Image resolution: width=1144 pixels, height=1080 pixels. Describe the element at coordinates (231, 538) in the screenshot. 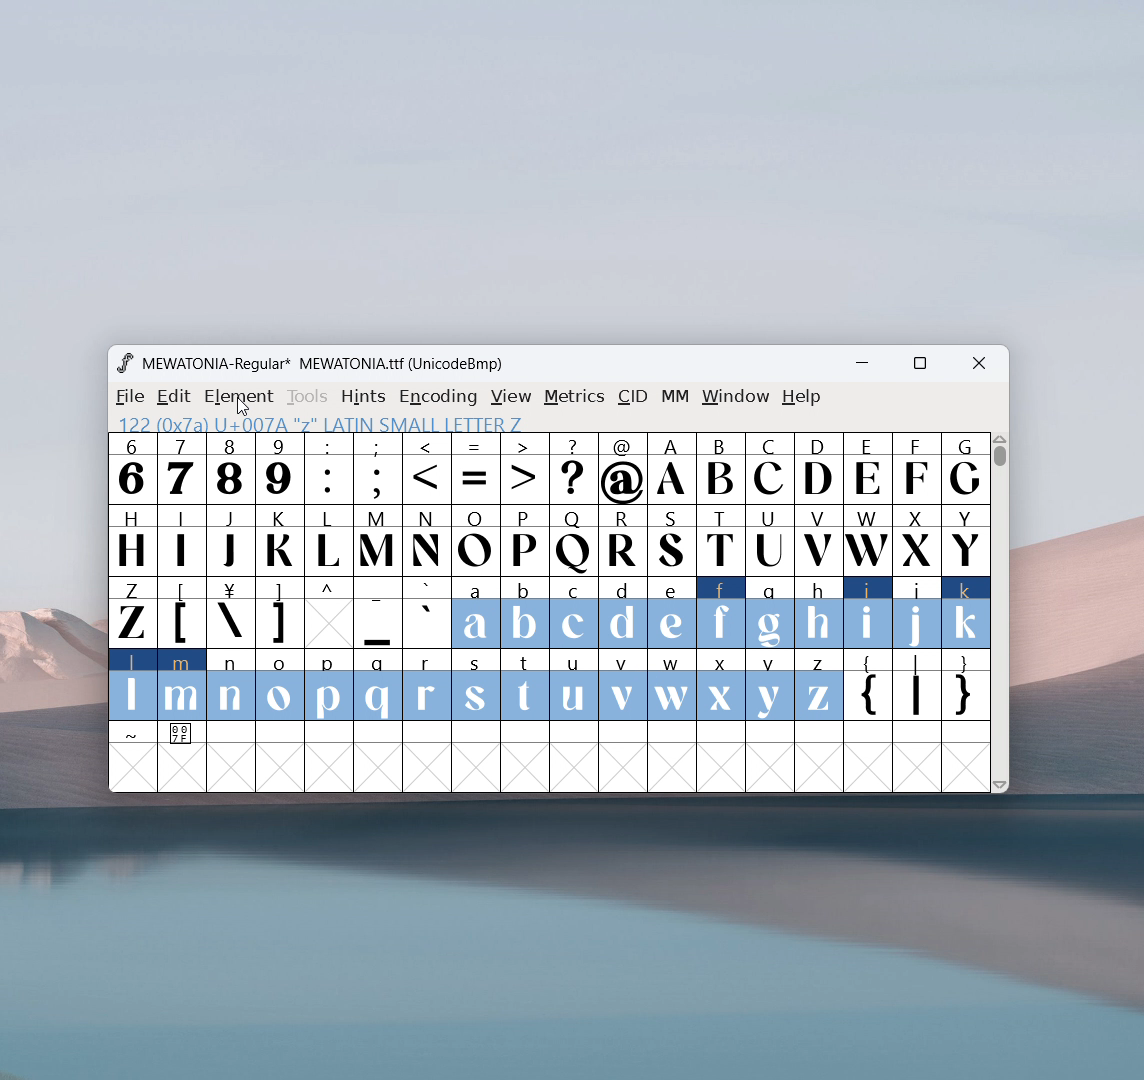

I see `J` at that location.